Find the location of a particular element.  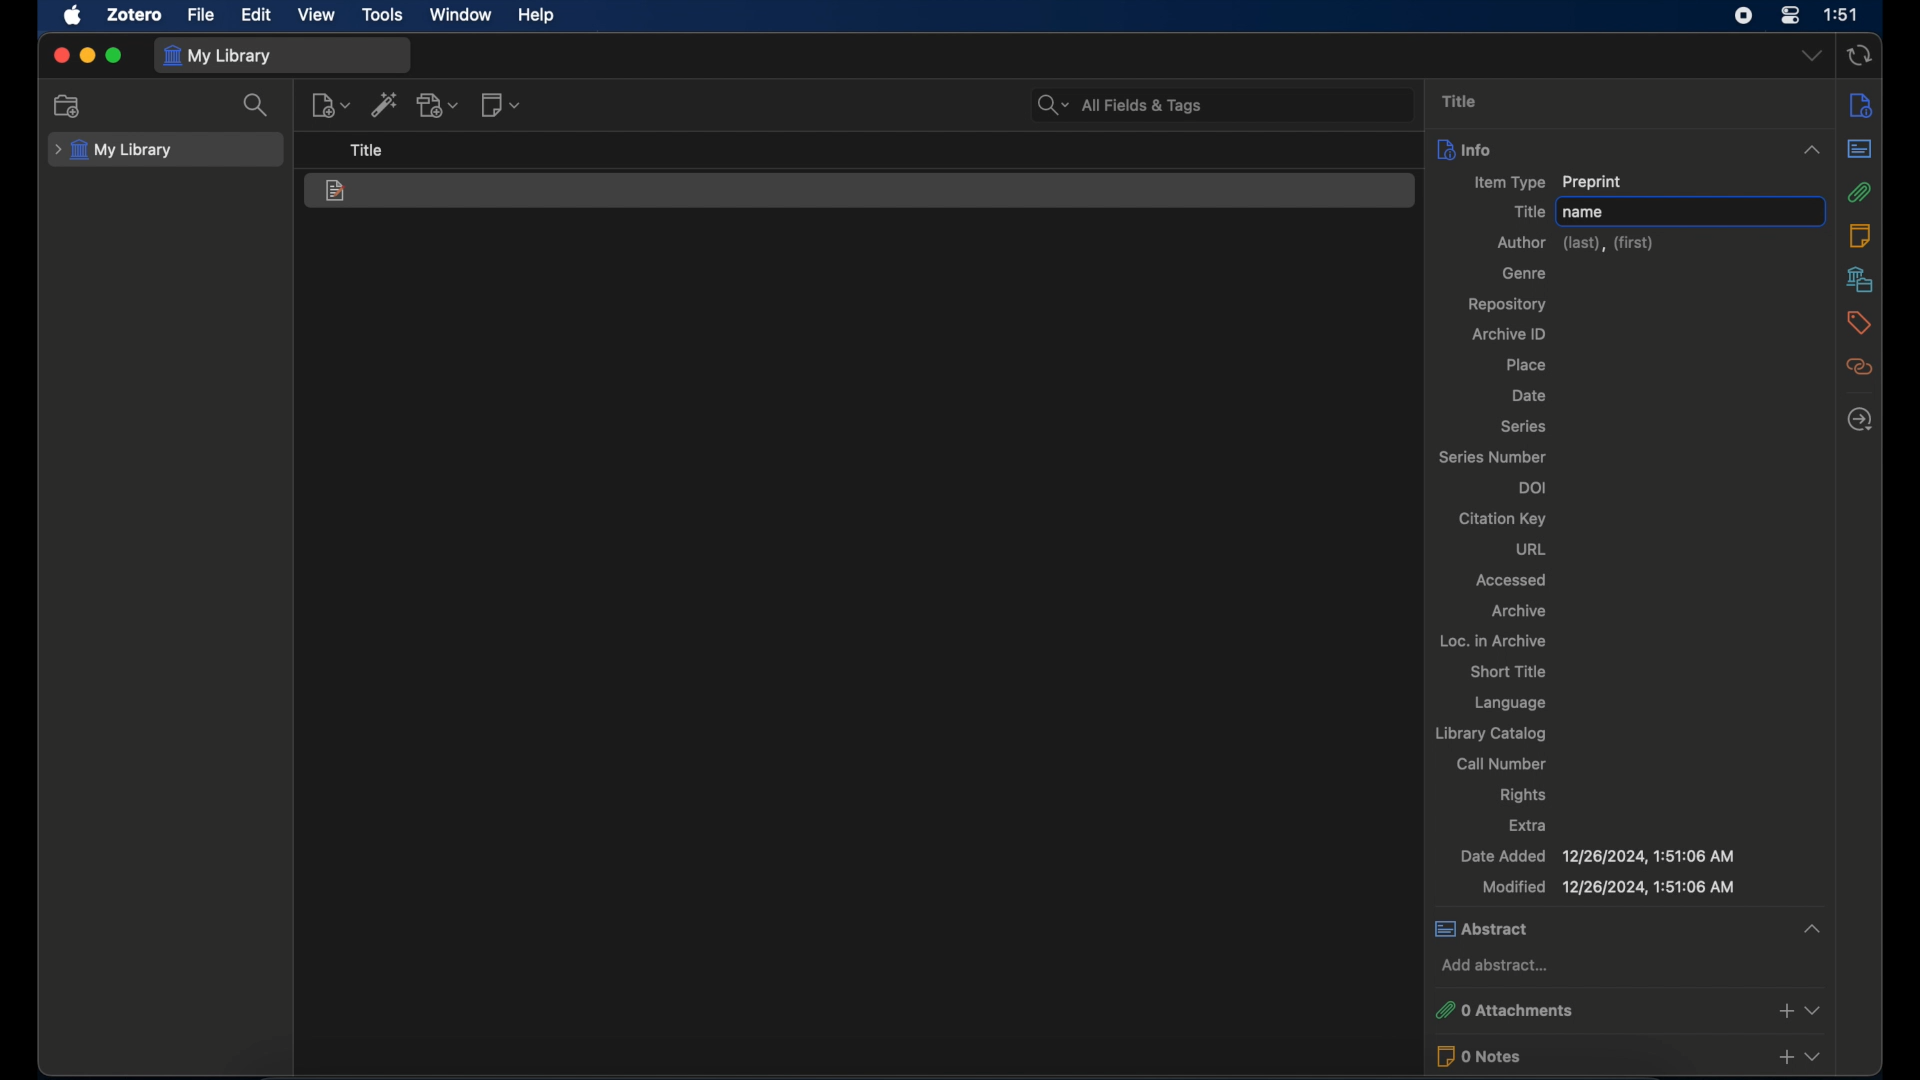

libraries is located at coordinates (1860, 279).